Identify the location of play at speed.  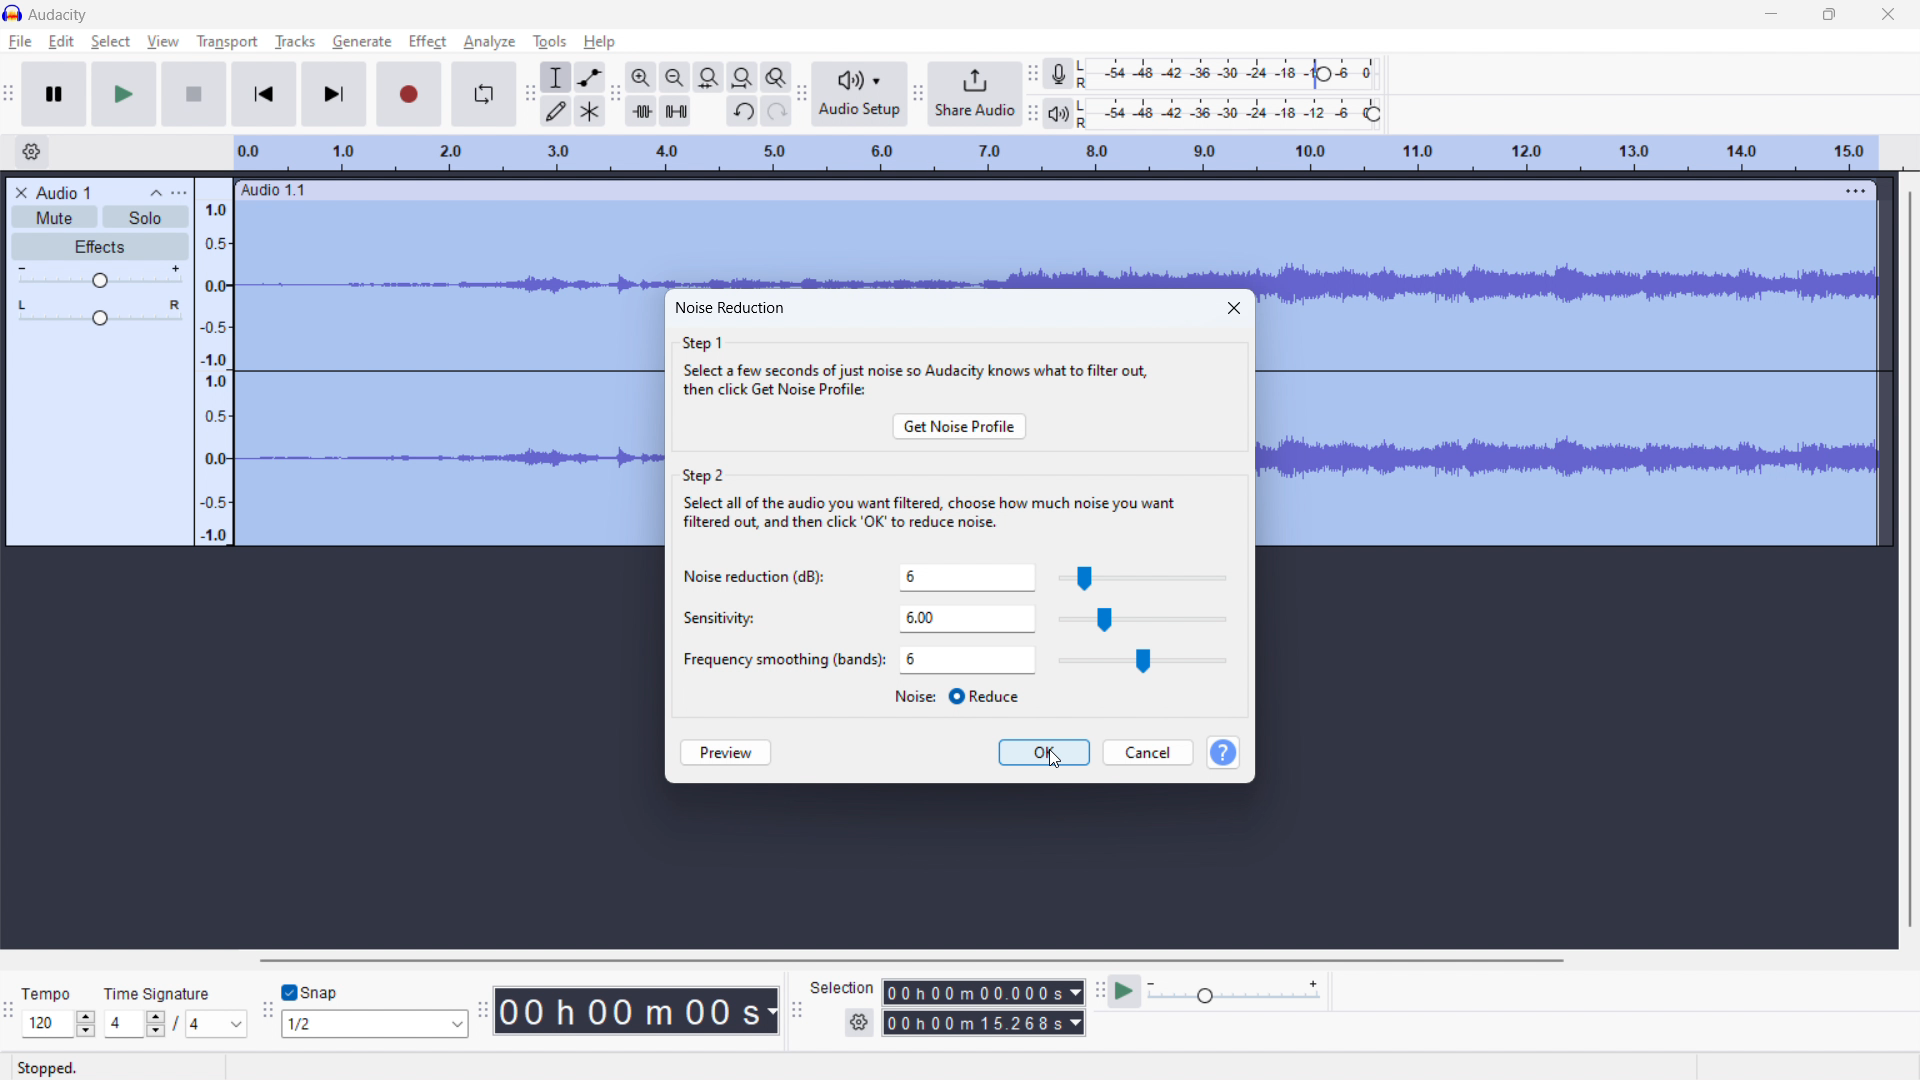
(1124, 991).